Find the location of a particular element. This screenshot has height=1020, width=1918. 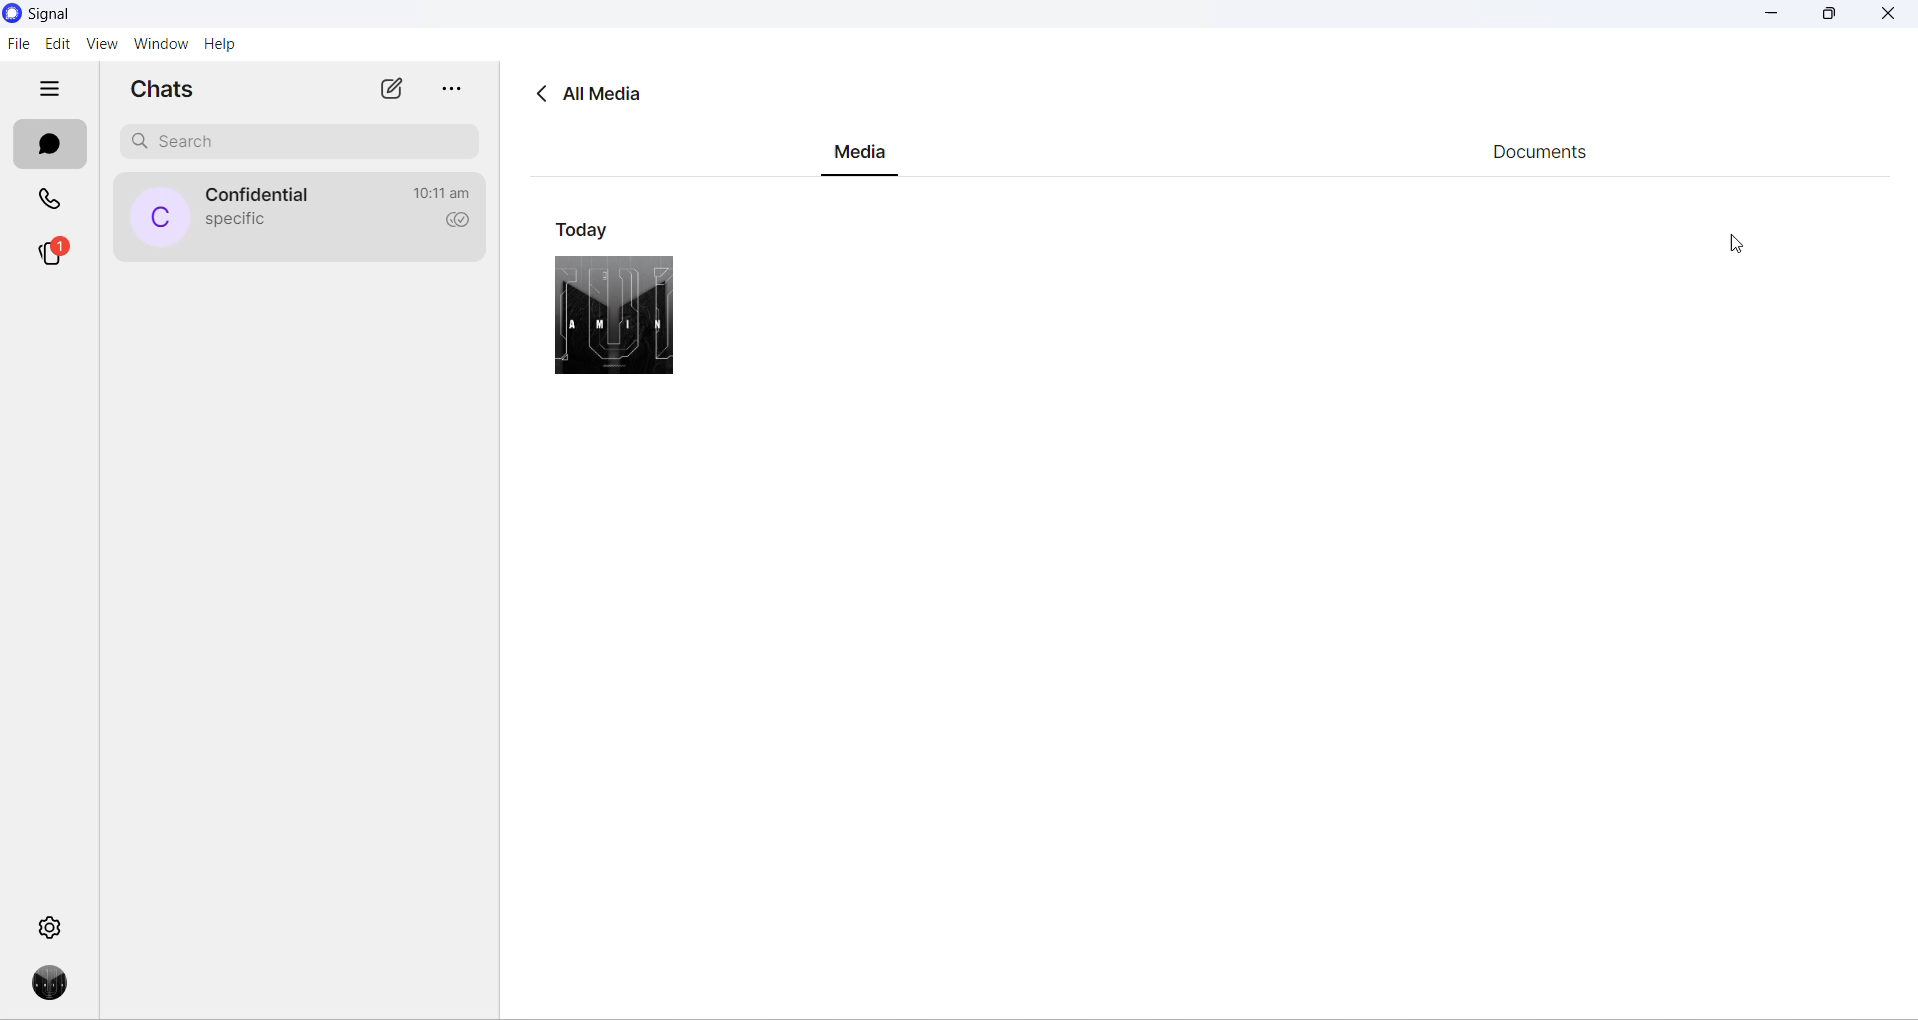

close is located at coordinates (1889, 14).